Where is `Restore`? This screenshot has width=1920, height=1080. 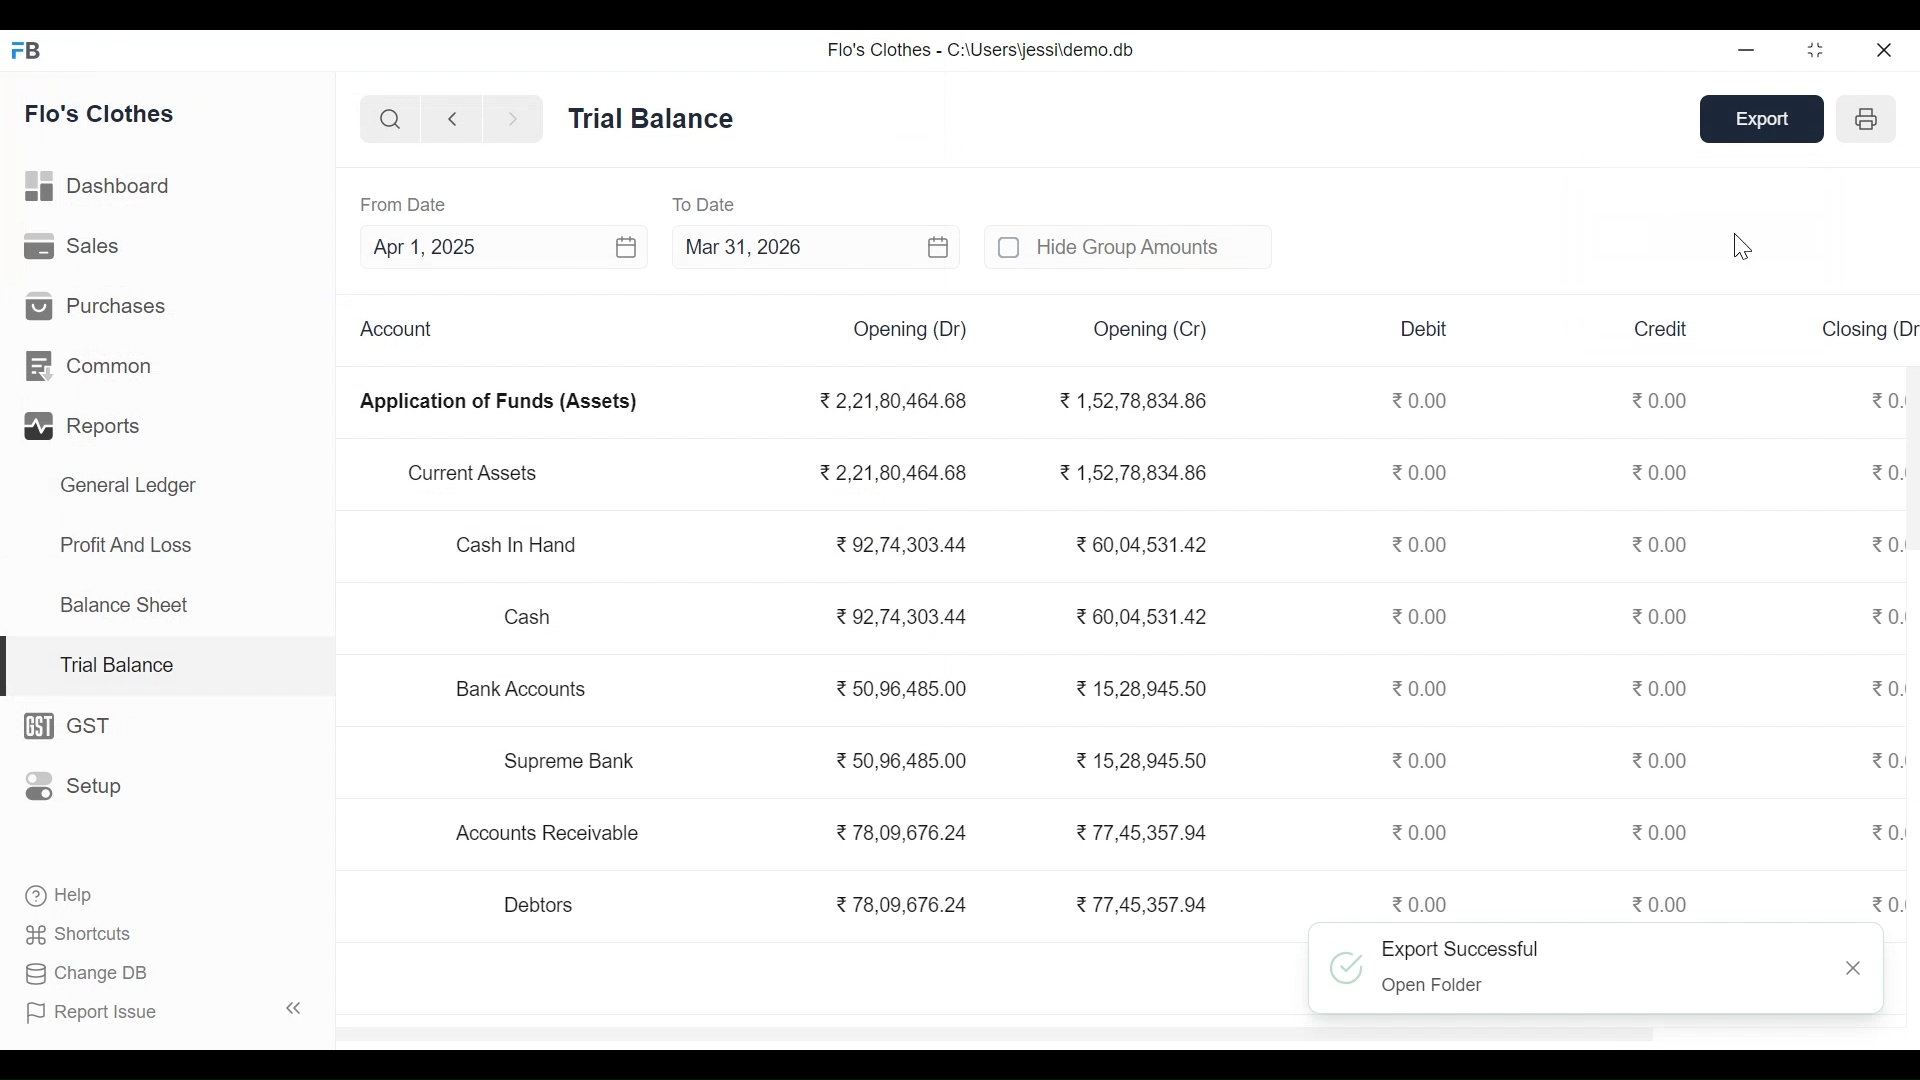
Restore is located at coordinates (1818, 49).